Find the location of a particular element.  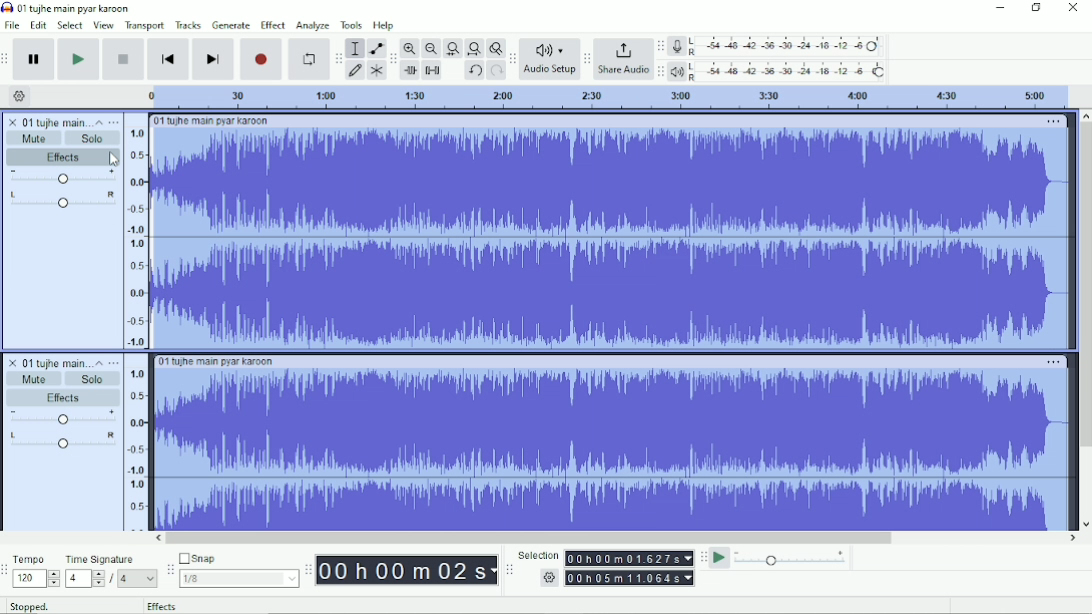

4 is located at coordinates (138, 579).